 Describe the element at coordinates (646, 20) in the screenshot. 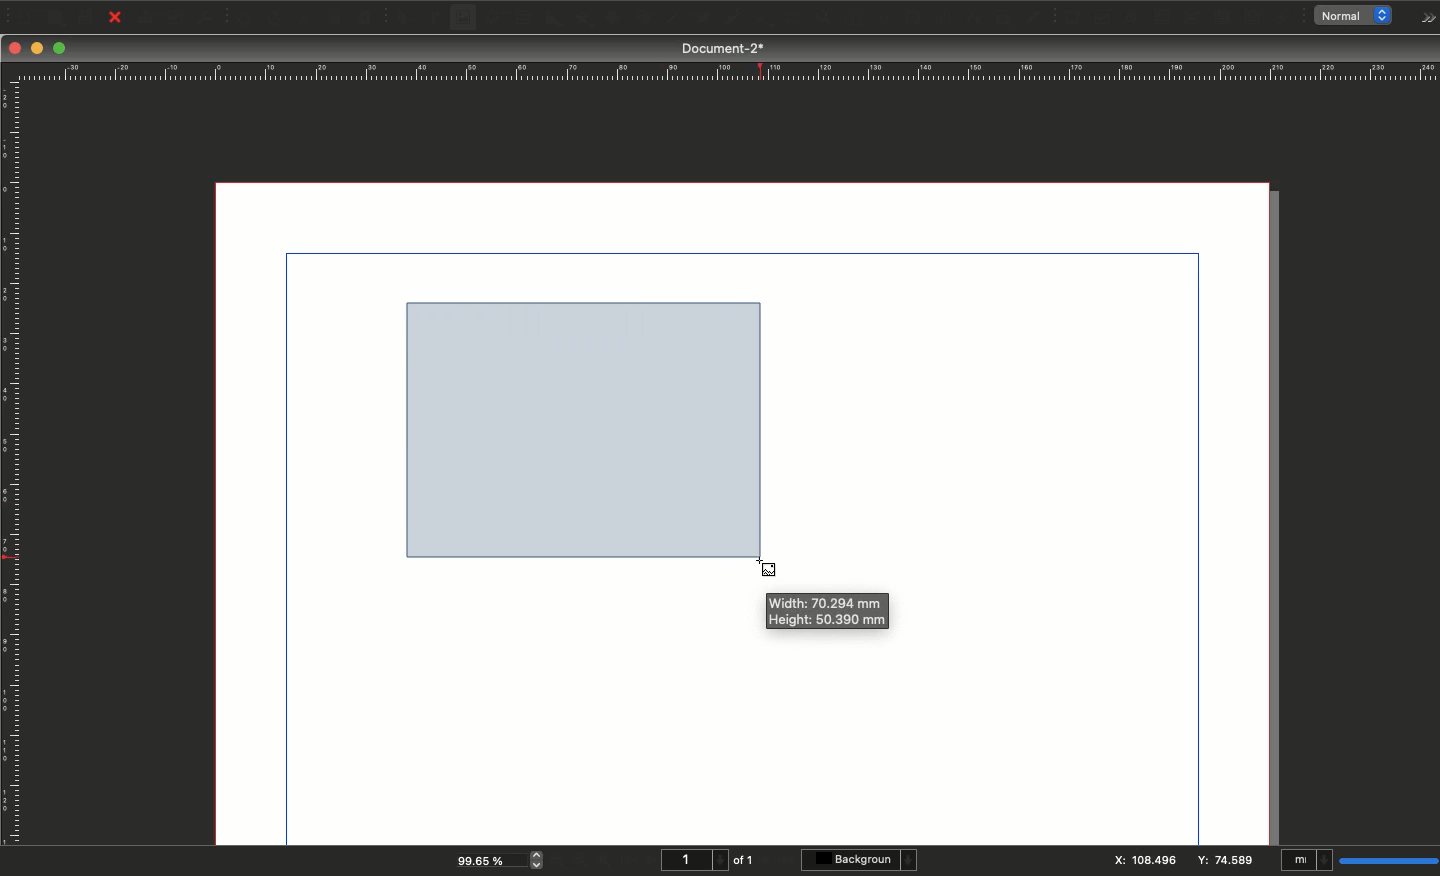

I see `Spiral` at that location.